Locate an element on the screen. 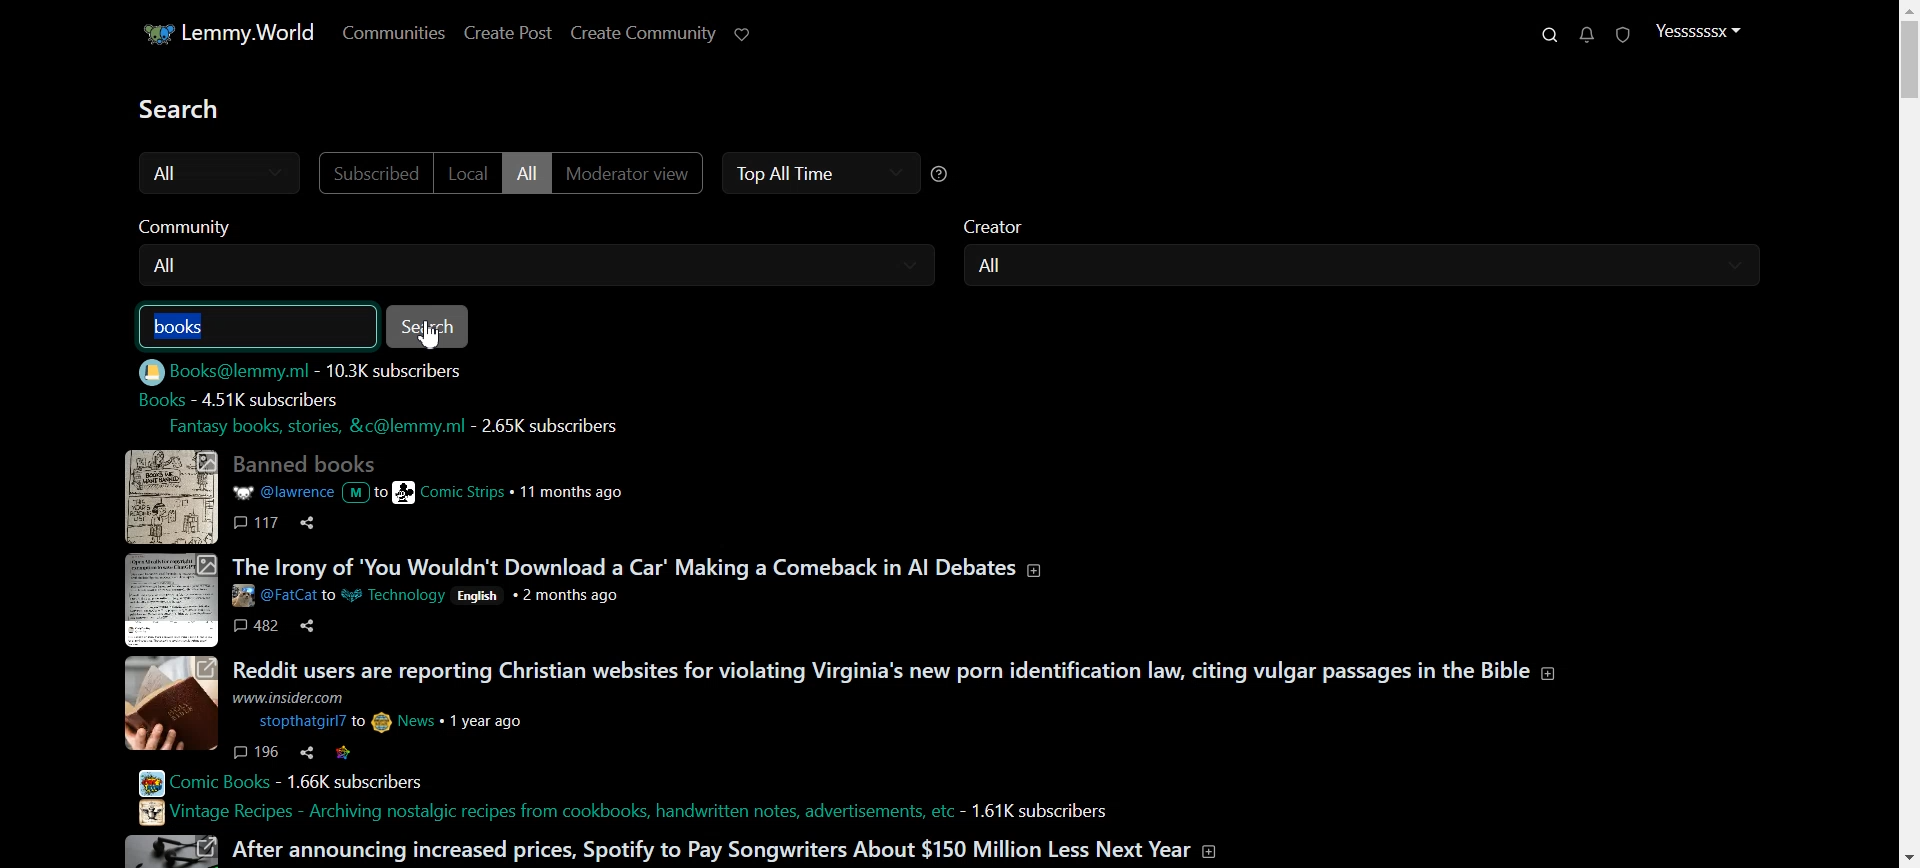 Image resolution: width=1920 pixels, height=868 pixels. Support Limmy is located at coordinates (754, 33).